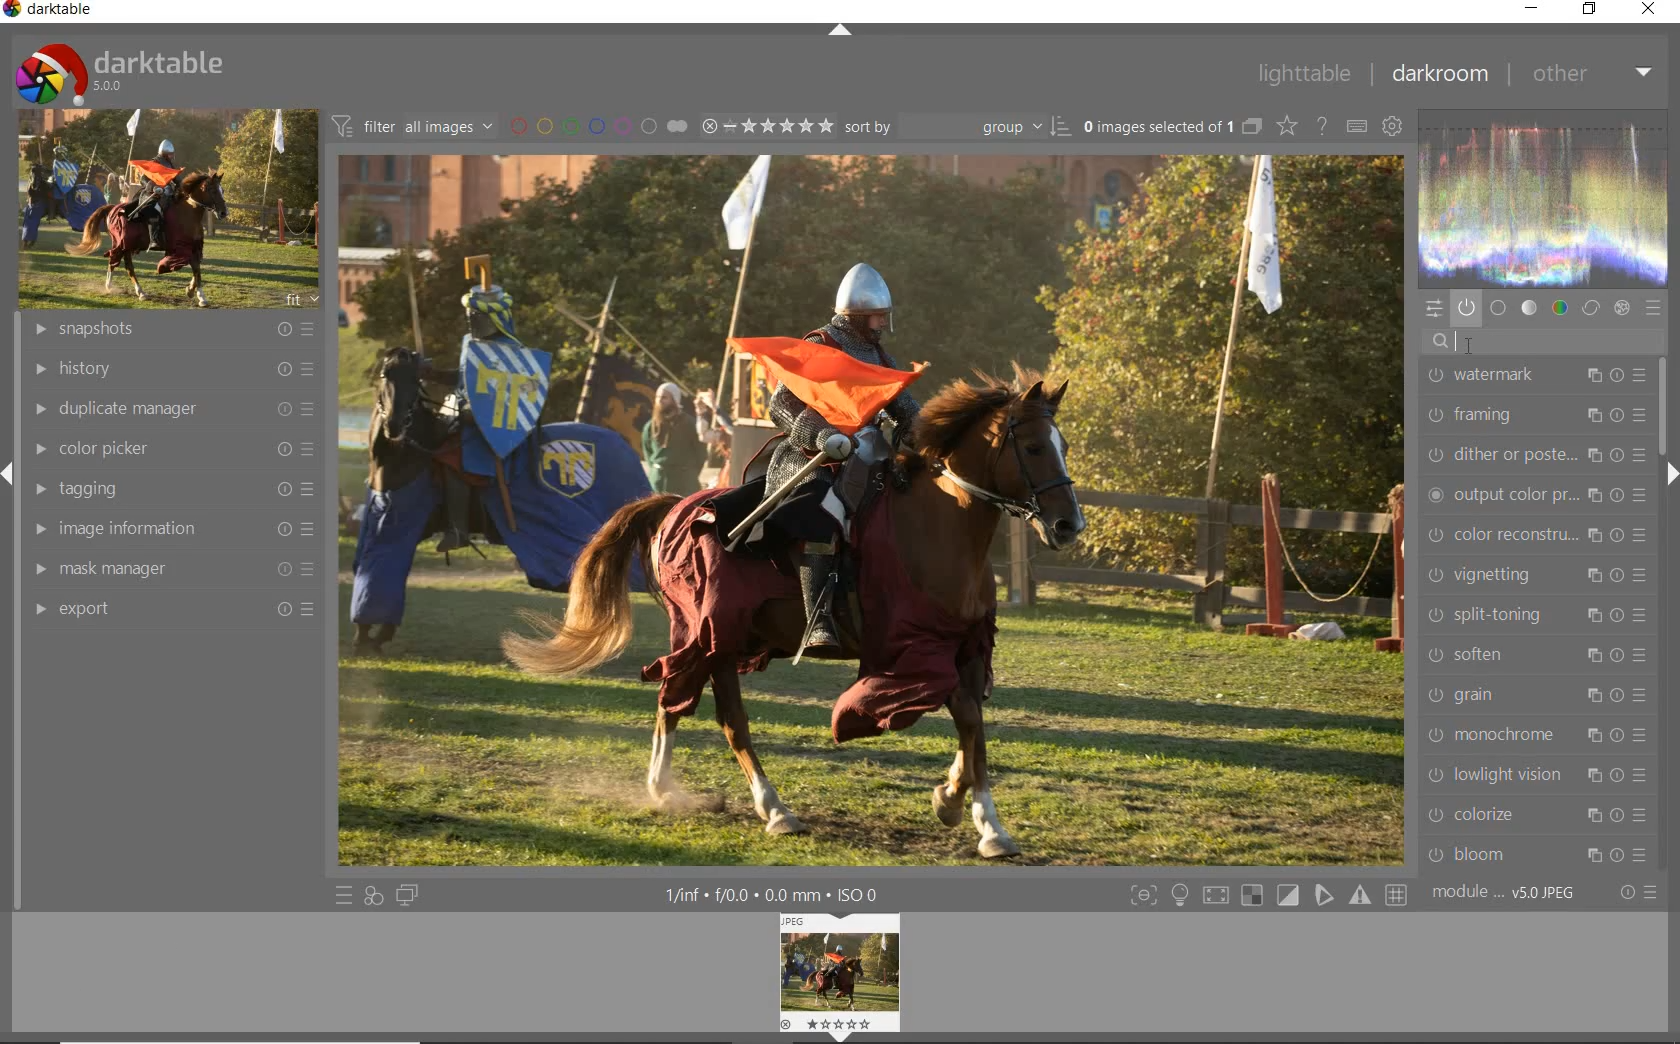 The width and height of the screenshot is (1680, 1044). Describe the element at coordinates (1431, 308) in the screenshot. I see `quick access panel` at that location.